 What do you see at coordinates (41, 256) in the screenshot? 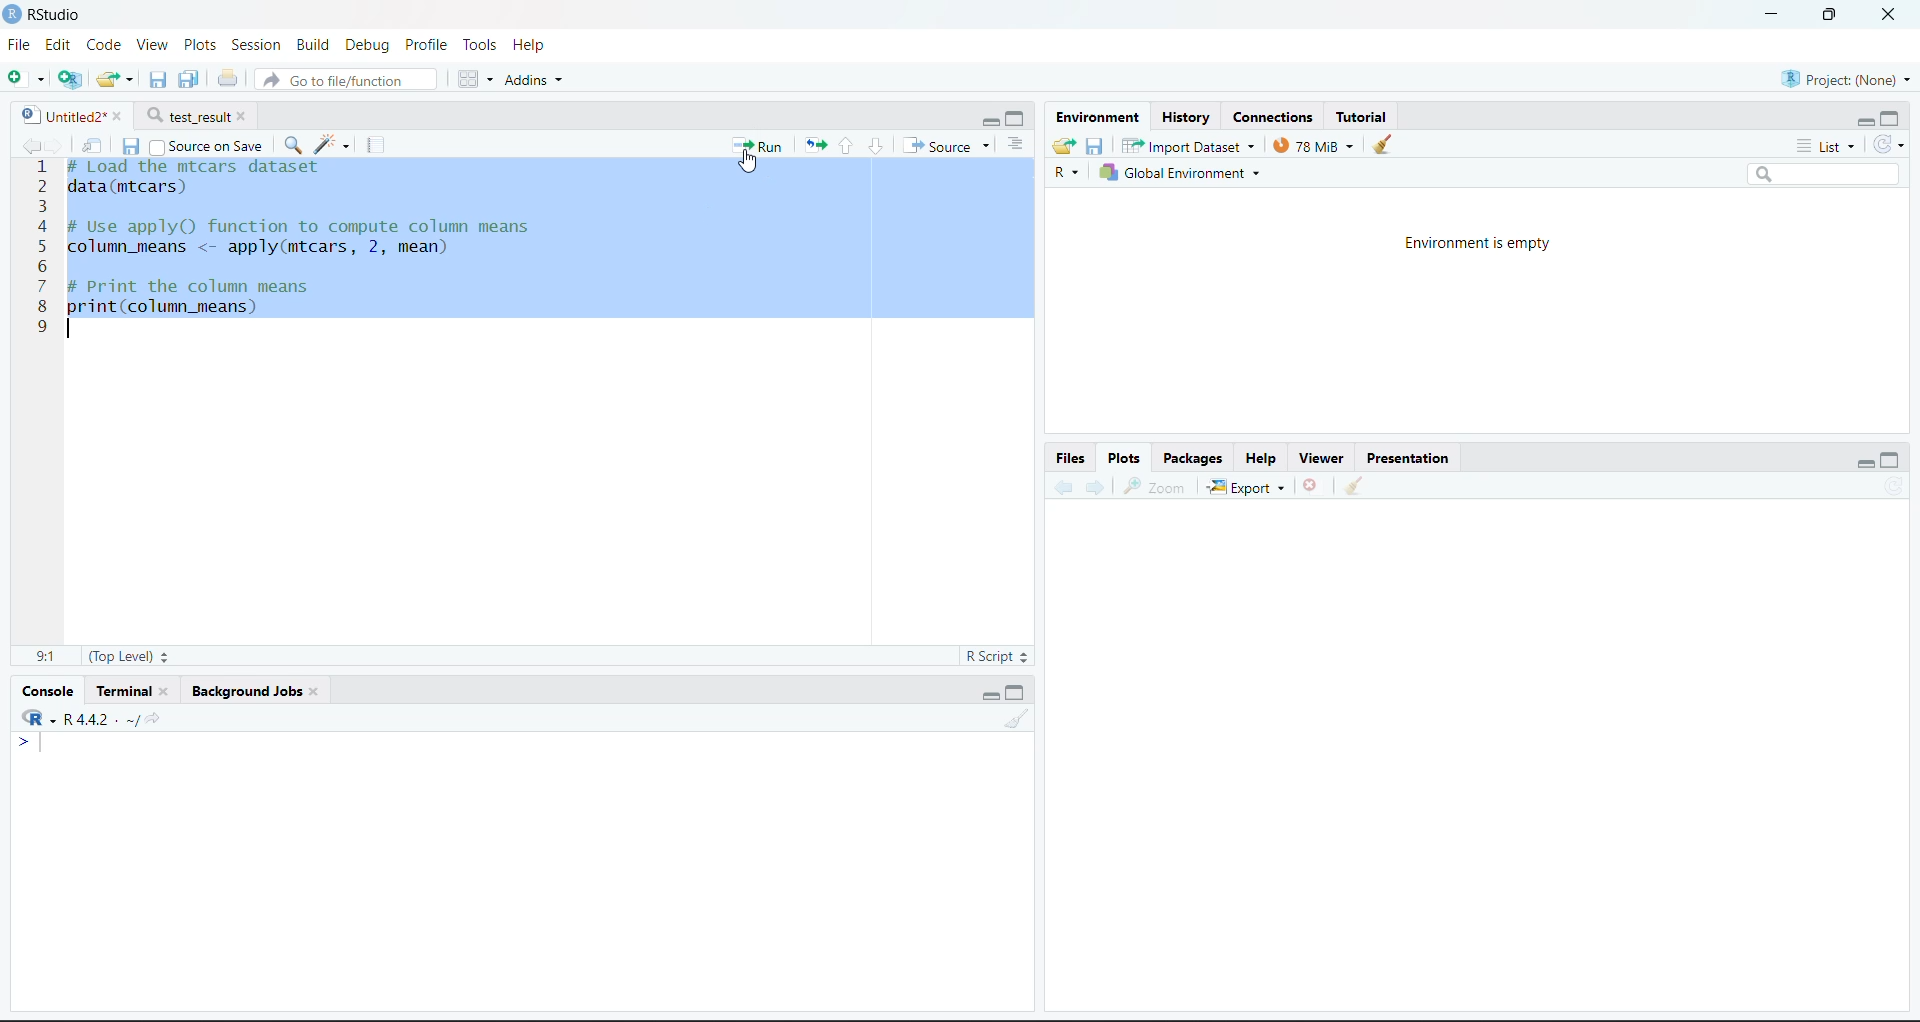
I see `1
2
3
4
3
6
7
8
9` at bounding box center [41, 256].